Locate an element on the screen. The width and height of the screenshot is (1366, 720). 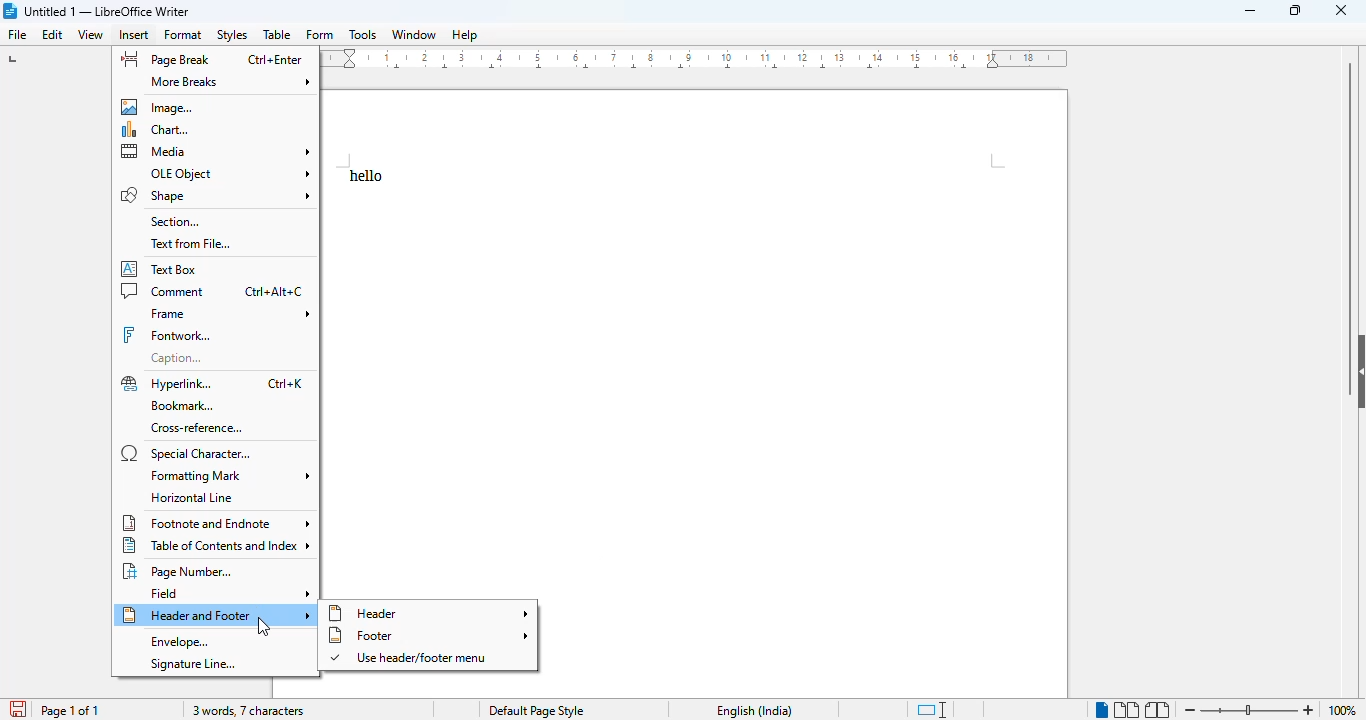
standard selection is located at coordinates (932, 710).